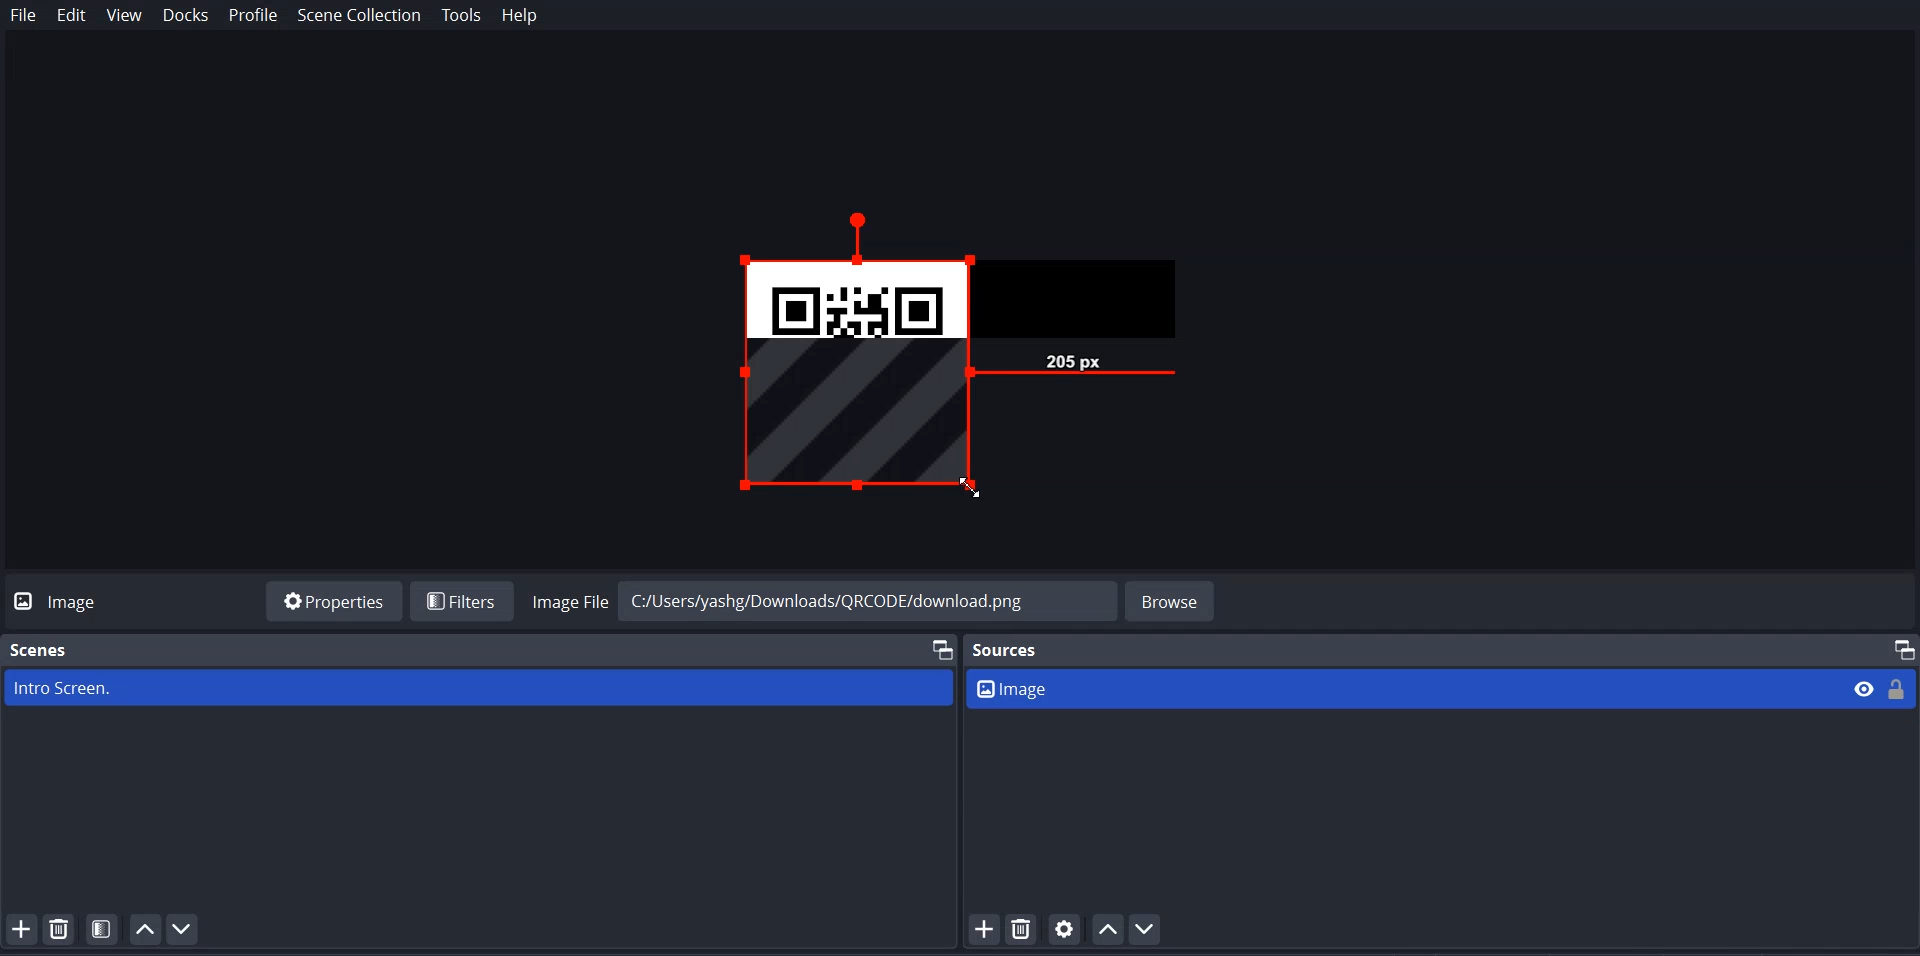  Describe the element at coordinates (1172, 599) in the screenshot. I see `Browse` at that location.